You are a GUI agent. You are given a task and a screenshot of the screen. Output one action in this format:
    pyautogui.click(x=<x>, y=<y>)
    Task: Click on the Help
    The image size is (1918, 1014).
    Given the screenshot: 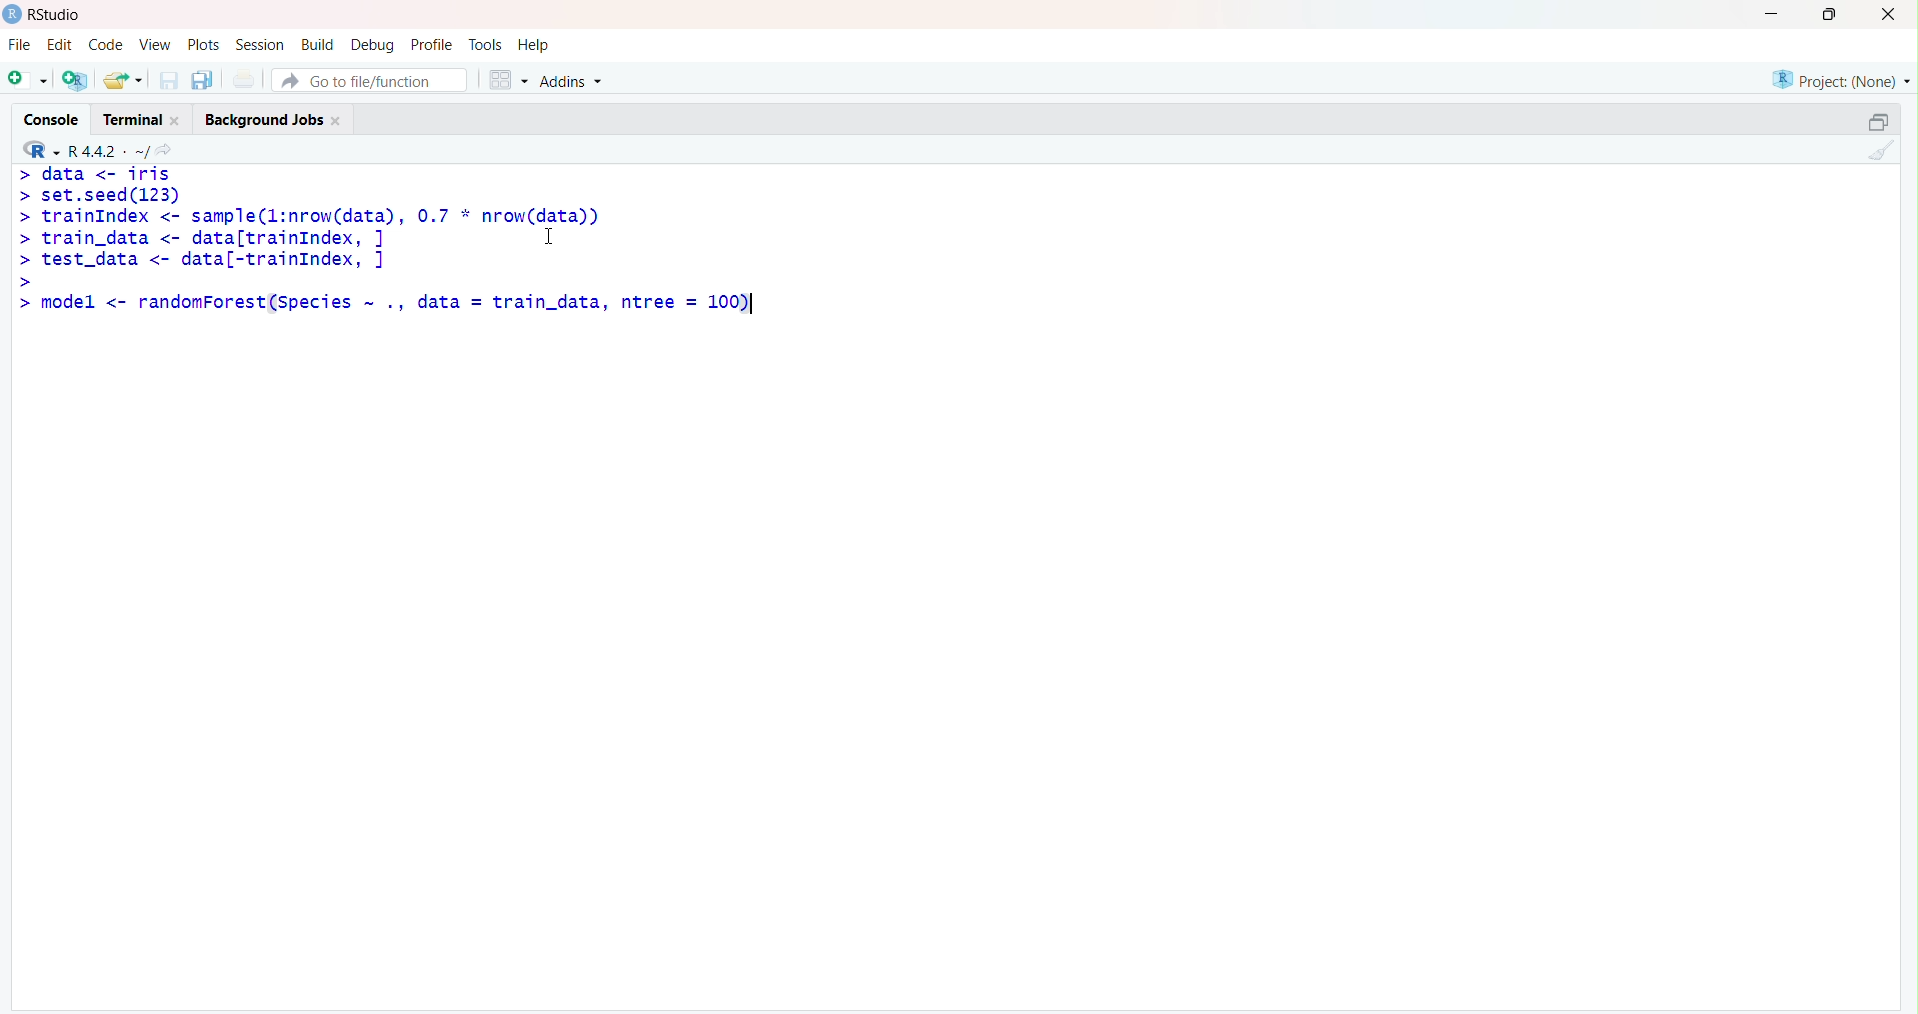 What is the action you would take?
    pyautogui.click(x=535, y=46)
    